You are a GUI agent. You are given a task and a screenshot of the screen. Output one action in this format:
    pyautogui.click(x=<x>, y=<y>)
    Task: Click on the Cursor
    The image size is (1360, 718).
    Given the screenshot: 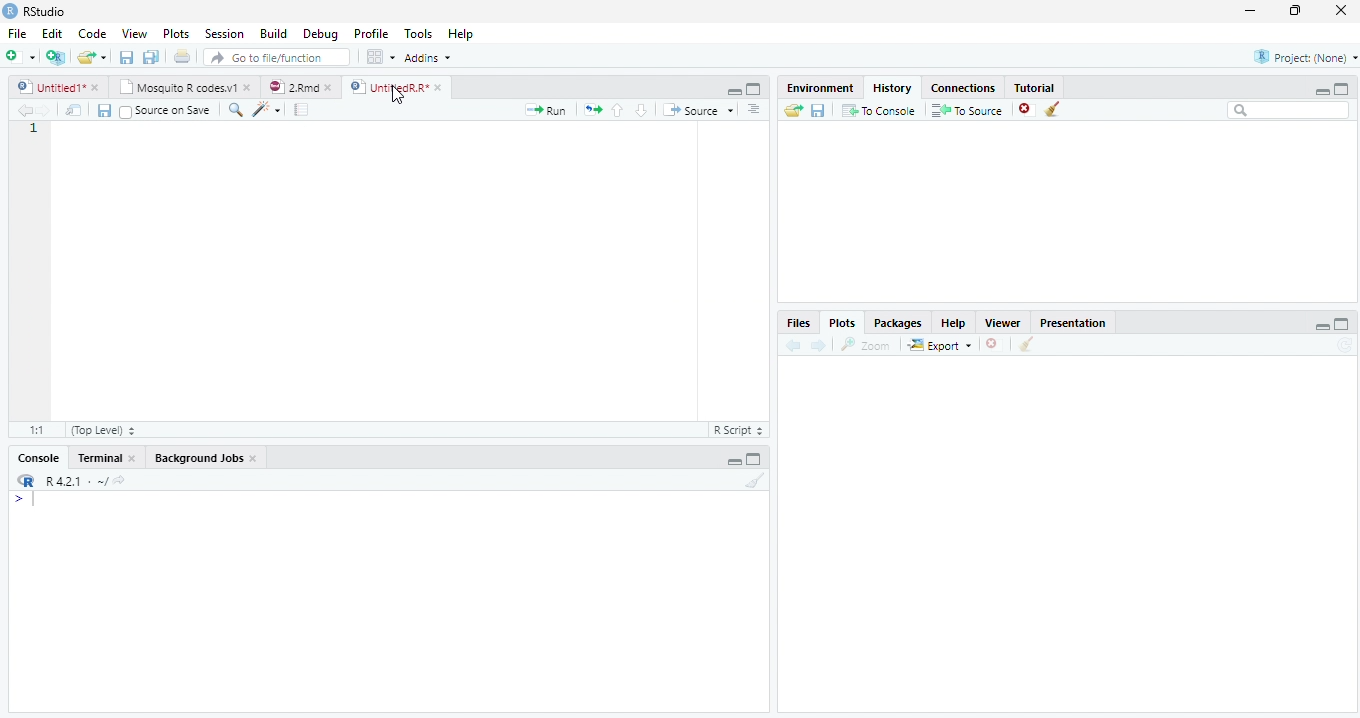 What is the action you would take?
    pyautogui.click(x=57, y=129)
    